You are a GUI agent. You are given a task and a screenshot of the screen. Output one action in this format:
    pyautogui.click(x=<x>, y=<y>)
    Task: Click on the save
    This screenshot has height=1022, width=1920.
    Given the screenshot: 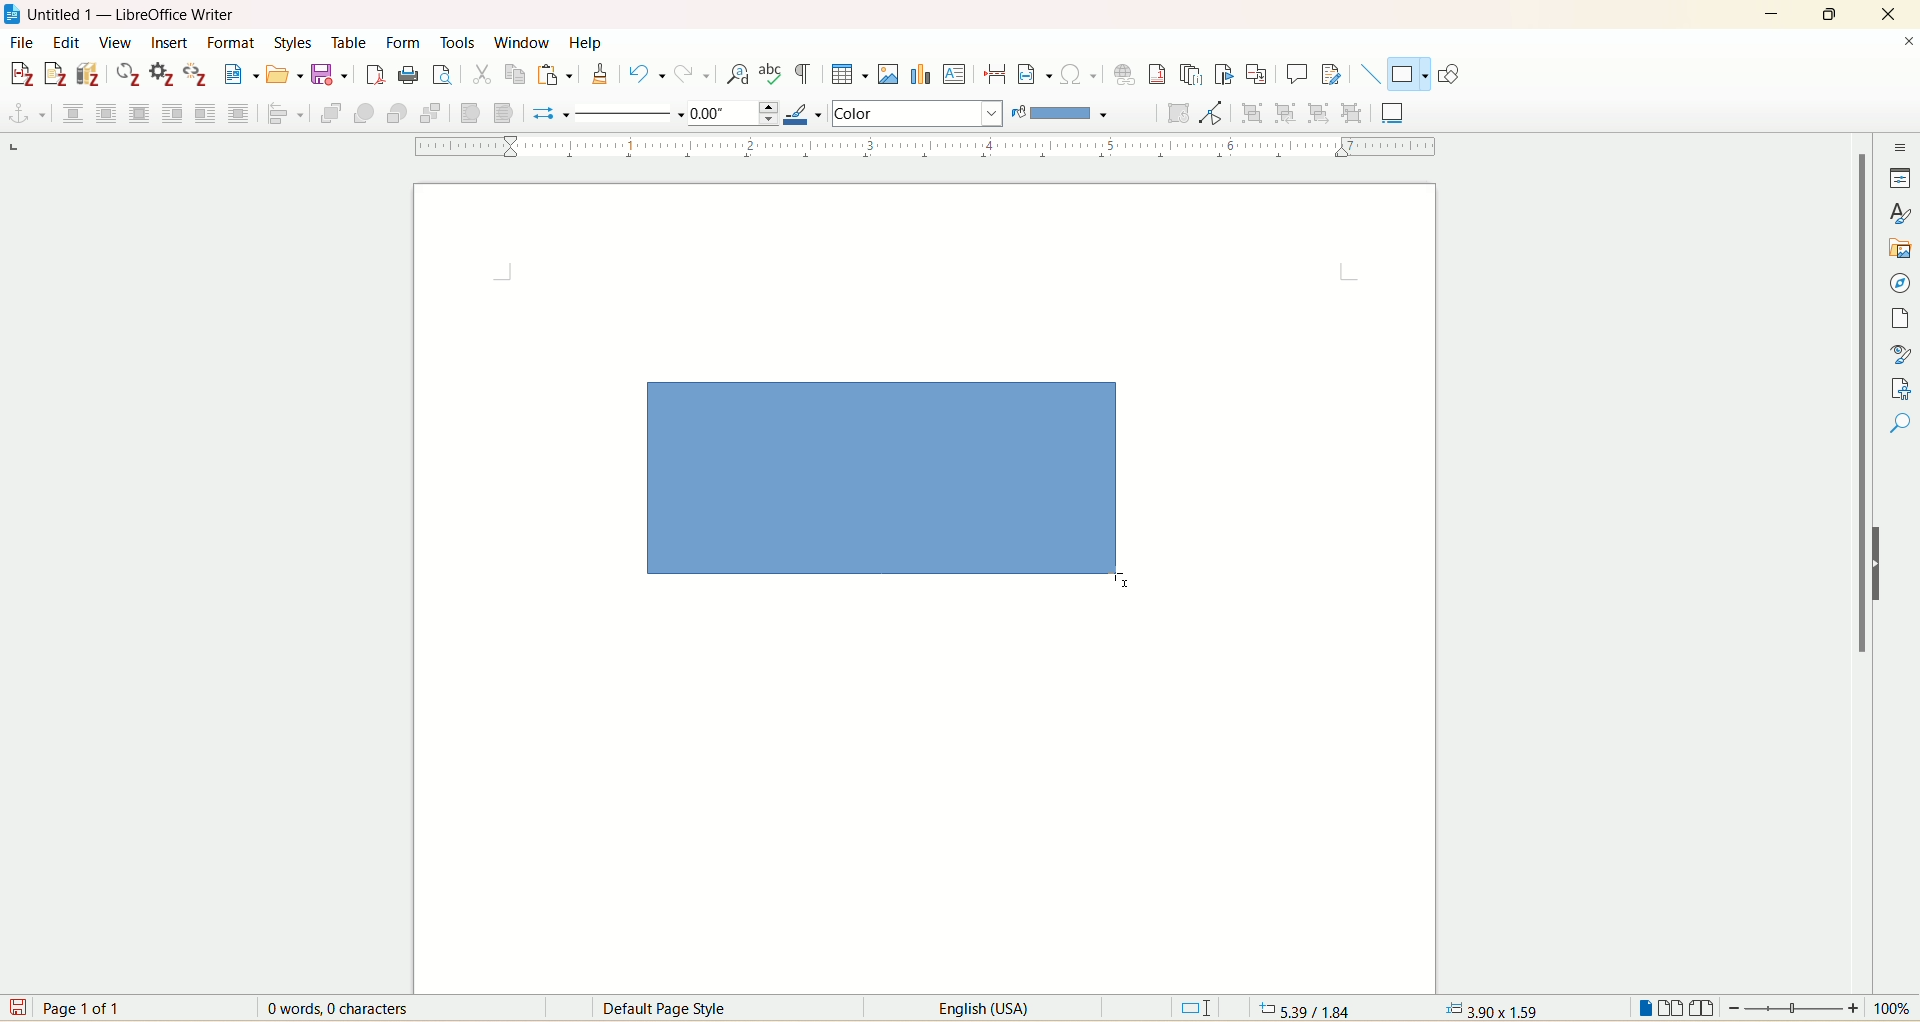 What is the action you would take?
    pyautogui.click(x=332, y=76)
    